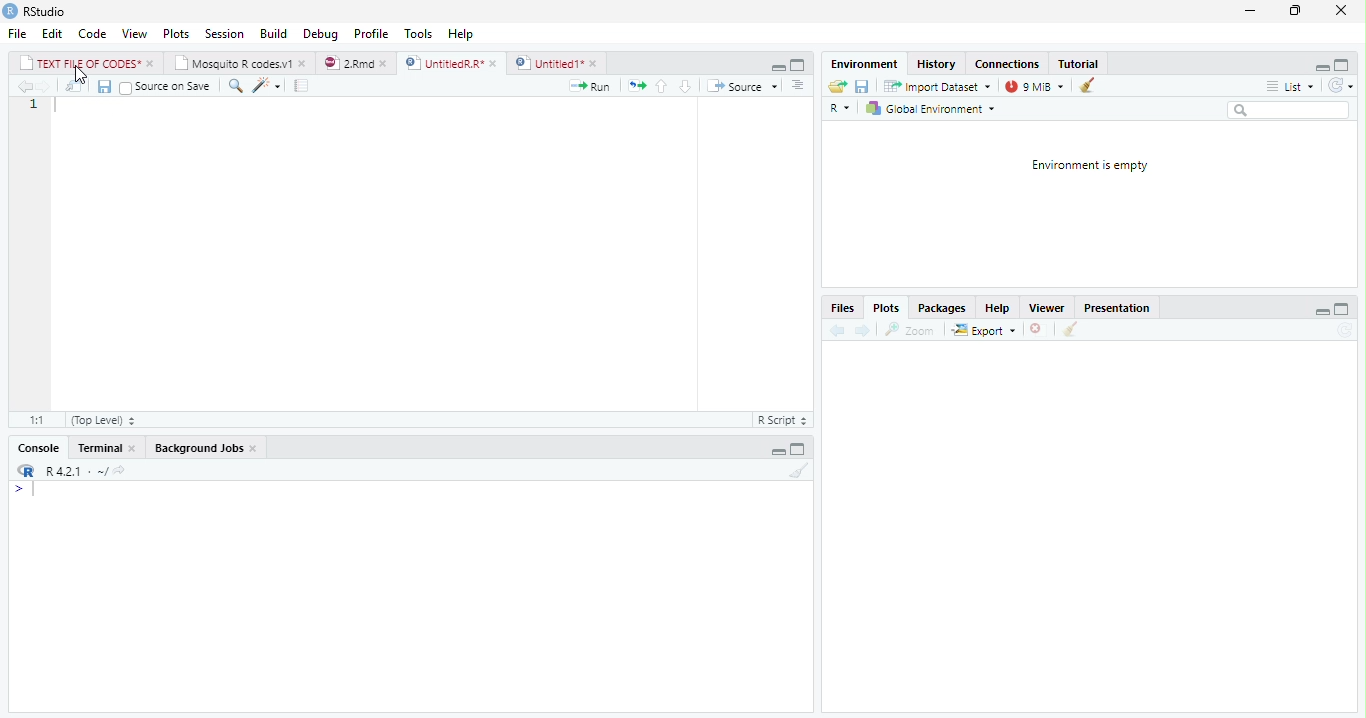 The image size is (1366, 718). Describe the element at coordinates (1321, 66) in the screenshot. I see `hide r script` at that location.